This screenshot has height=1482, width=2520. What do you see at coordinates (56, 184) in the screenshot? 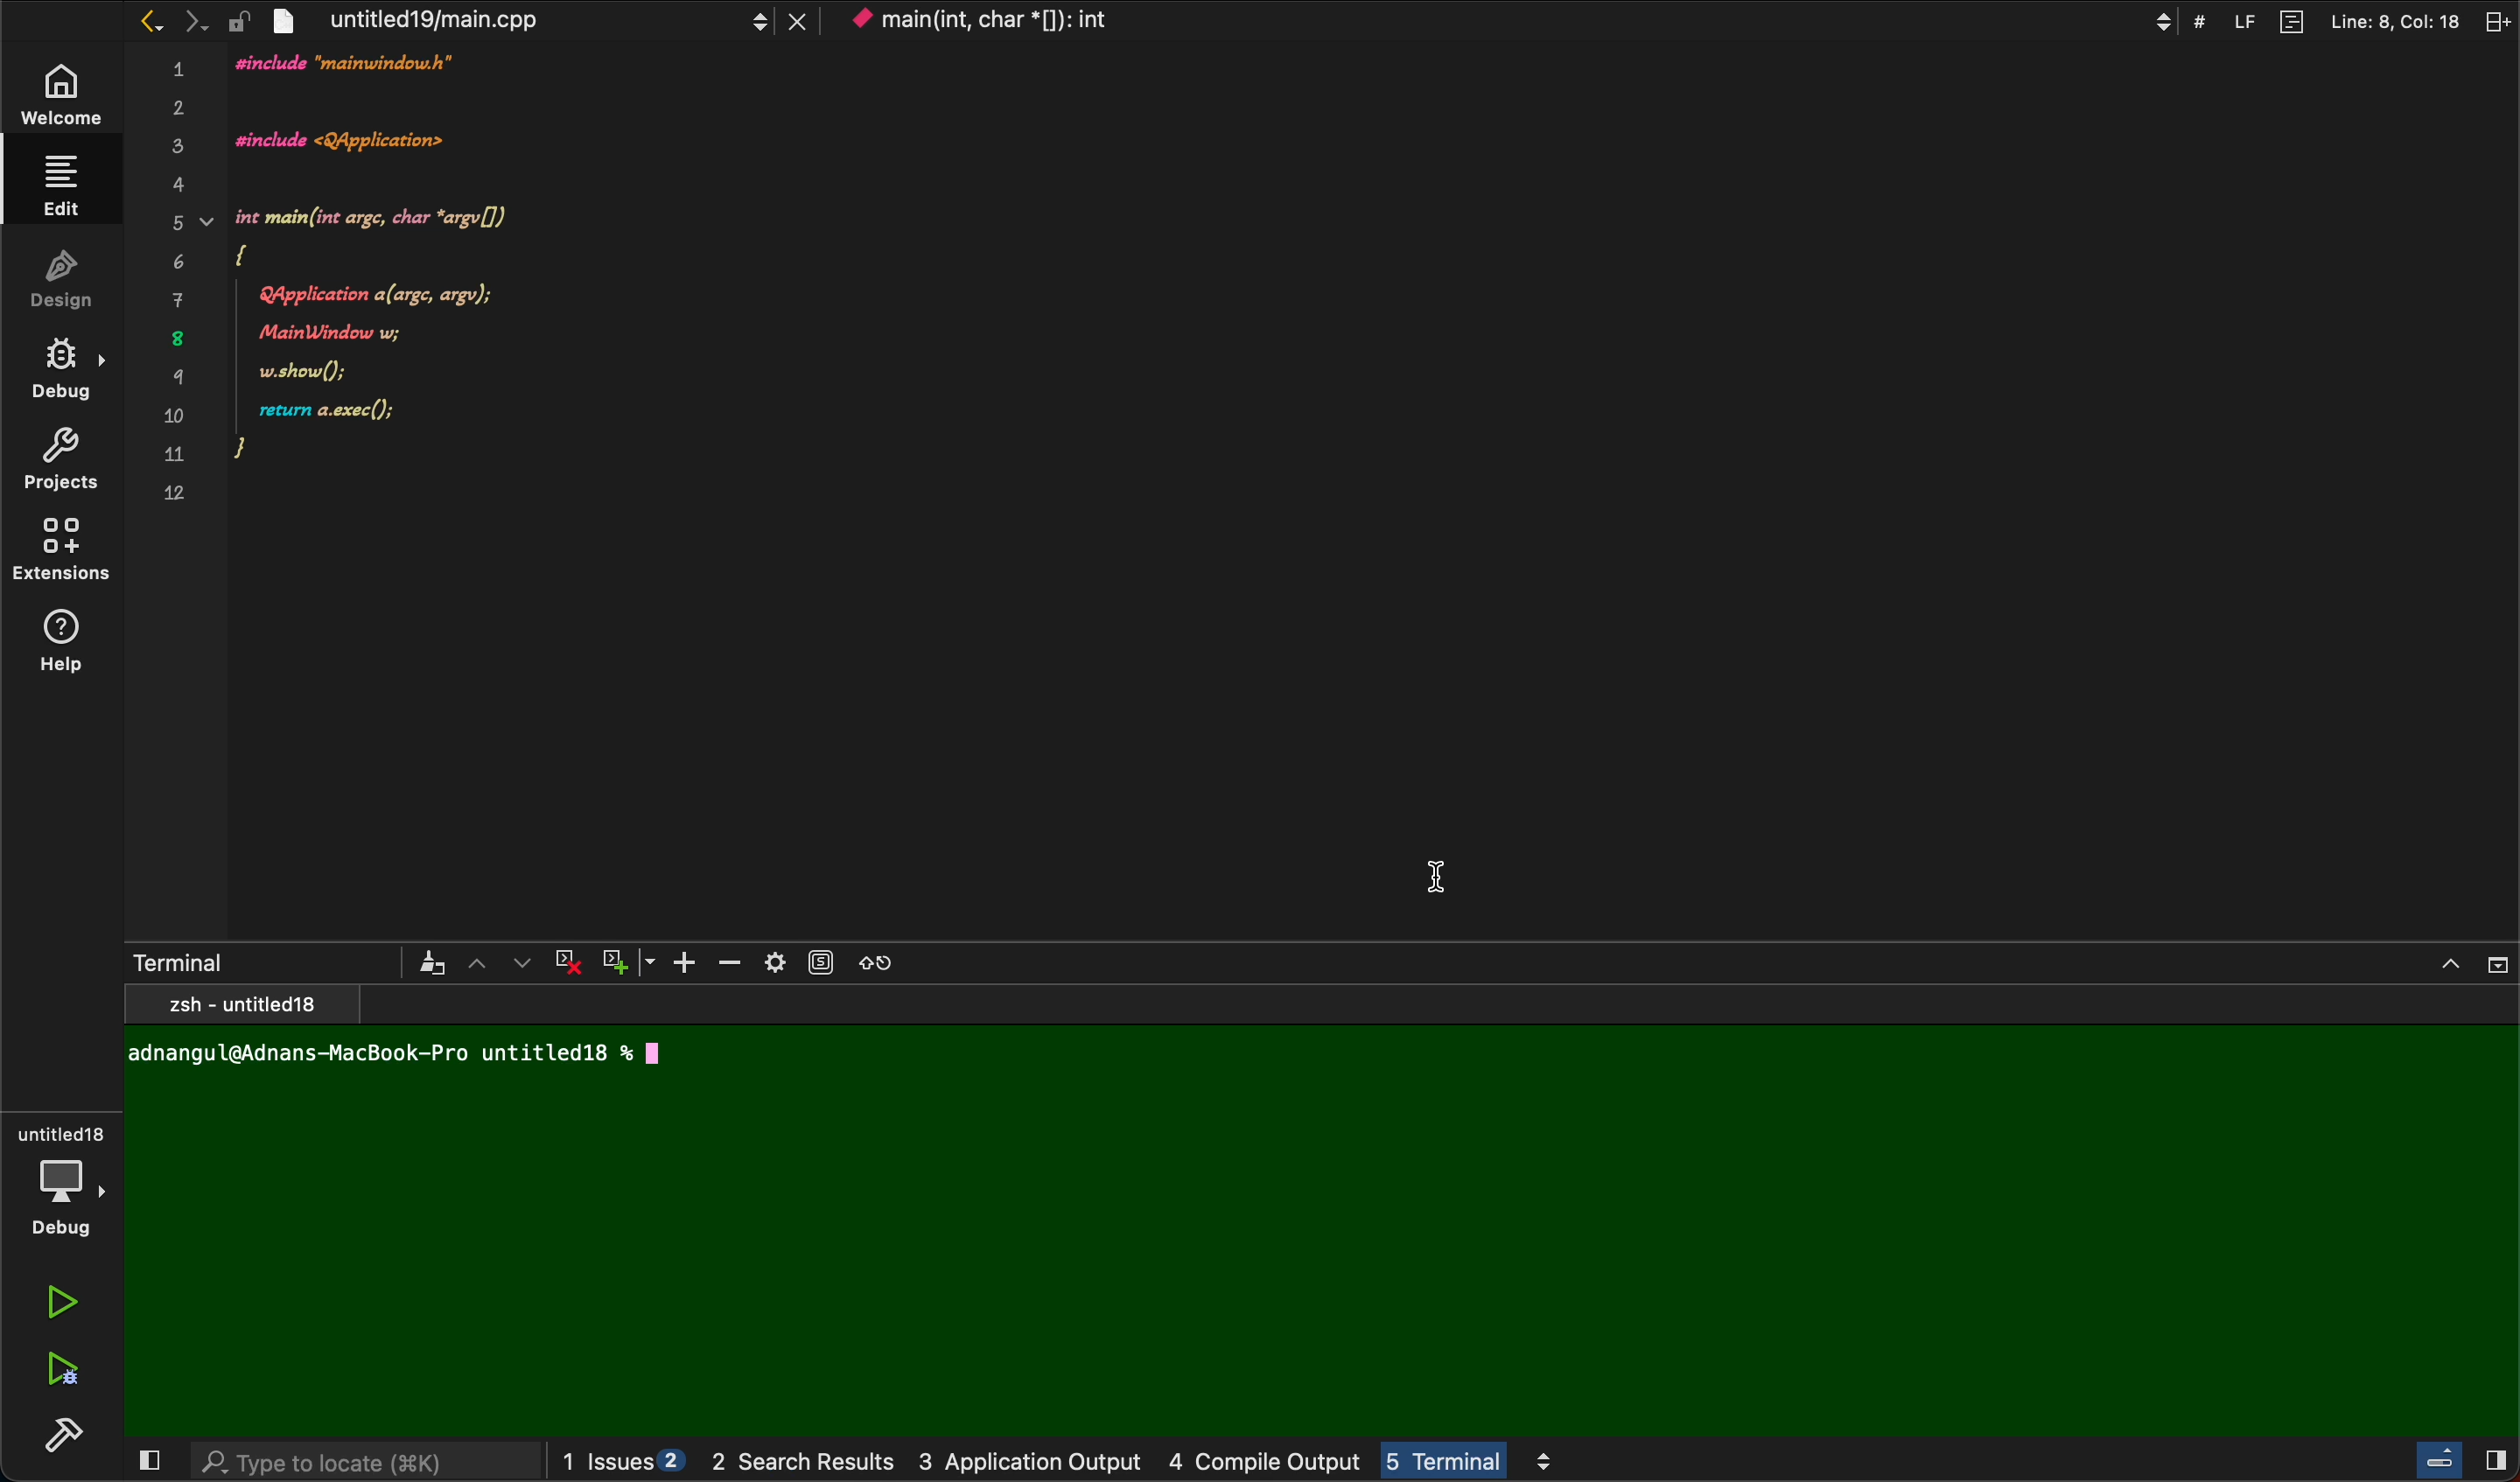
I see `edit` at bounding box center [56, 184].